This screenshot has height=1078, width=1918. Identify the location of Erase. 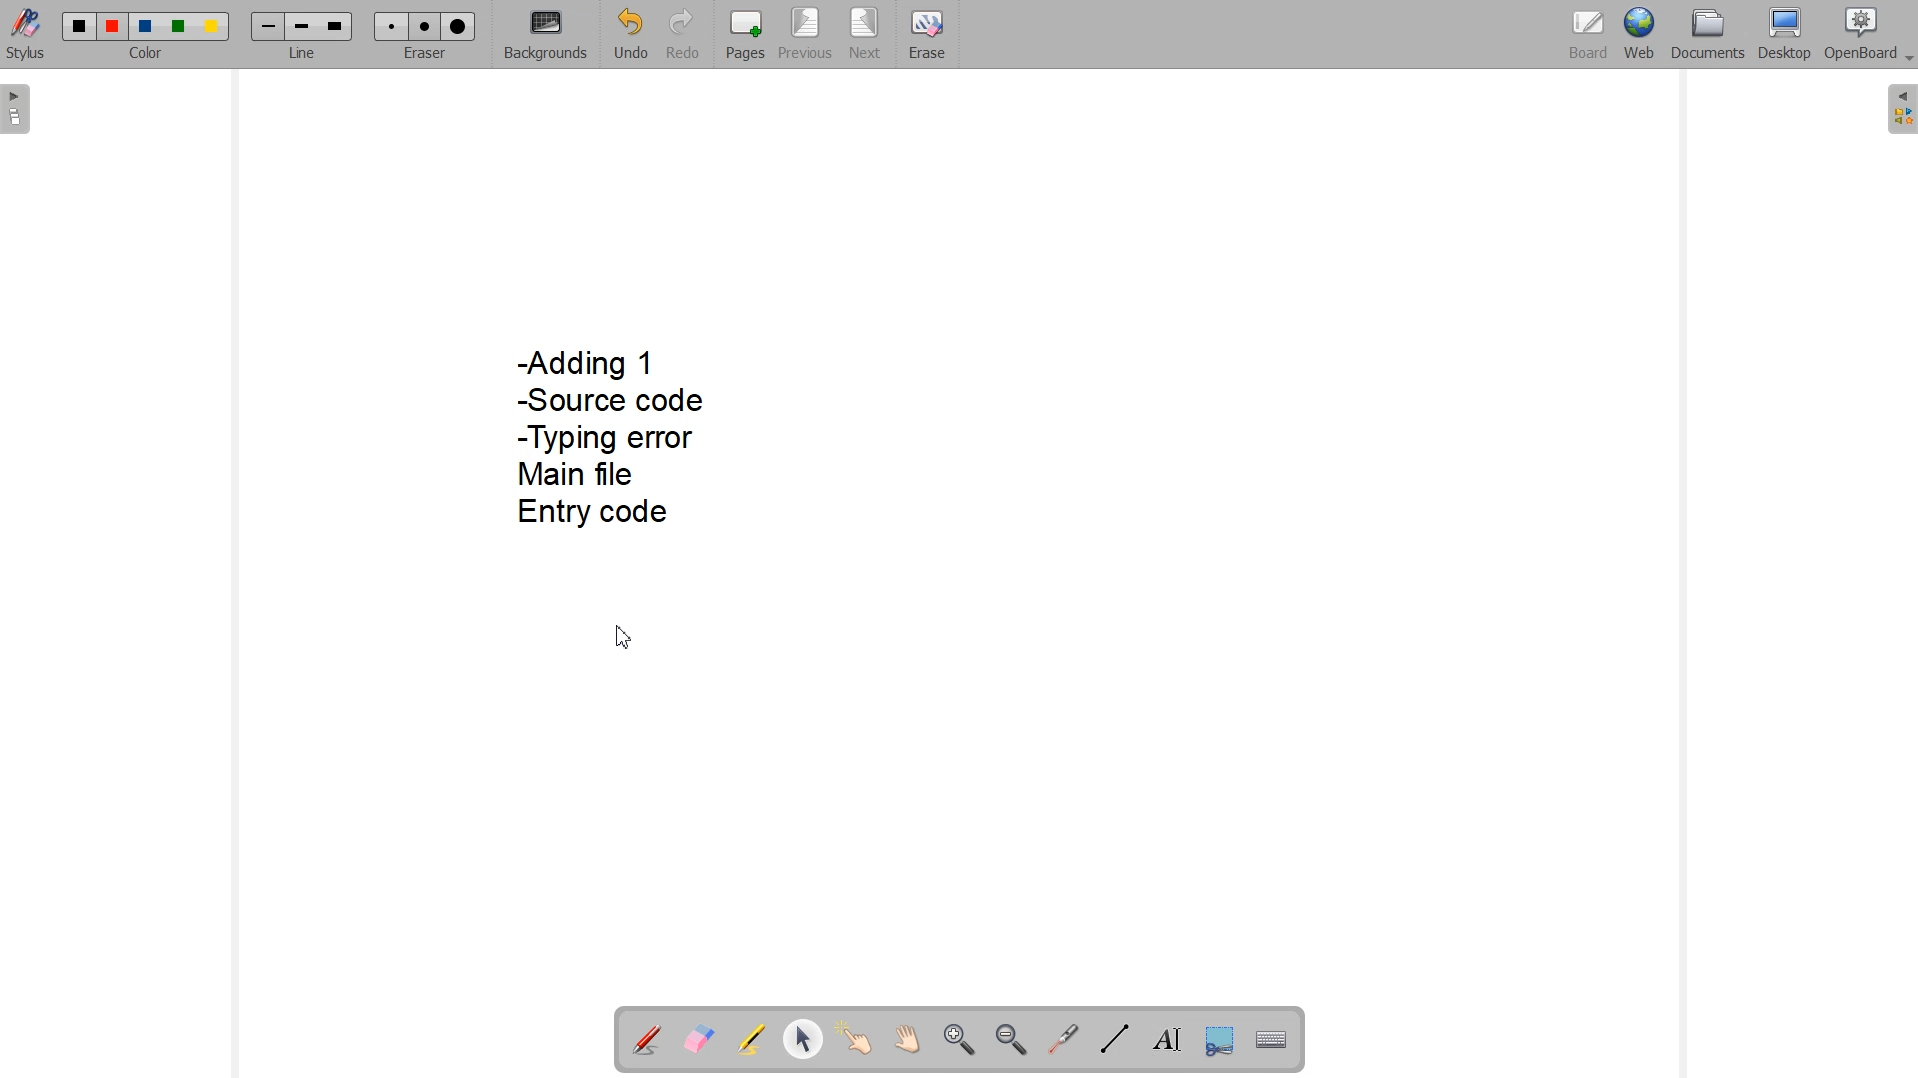
(927, 32).